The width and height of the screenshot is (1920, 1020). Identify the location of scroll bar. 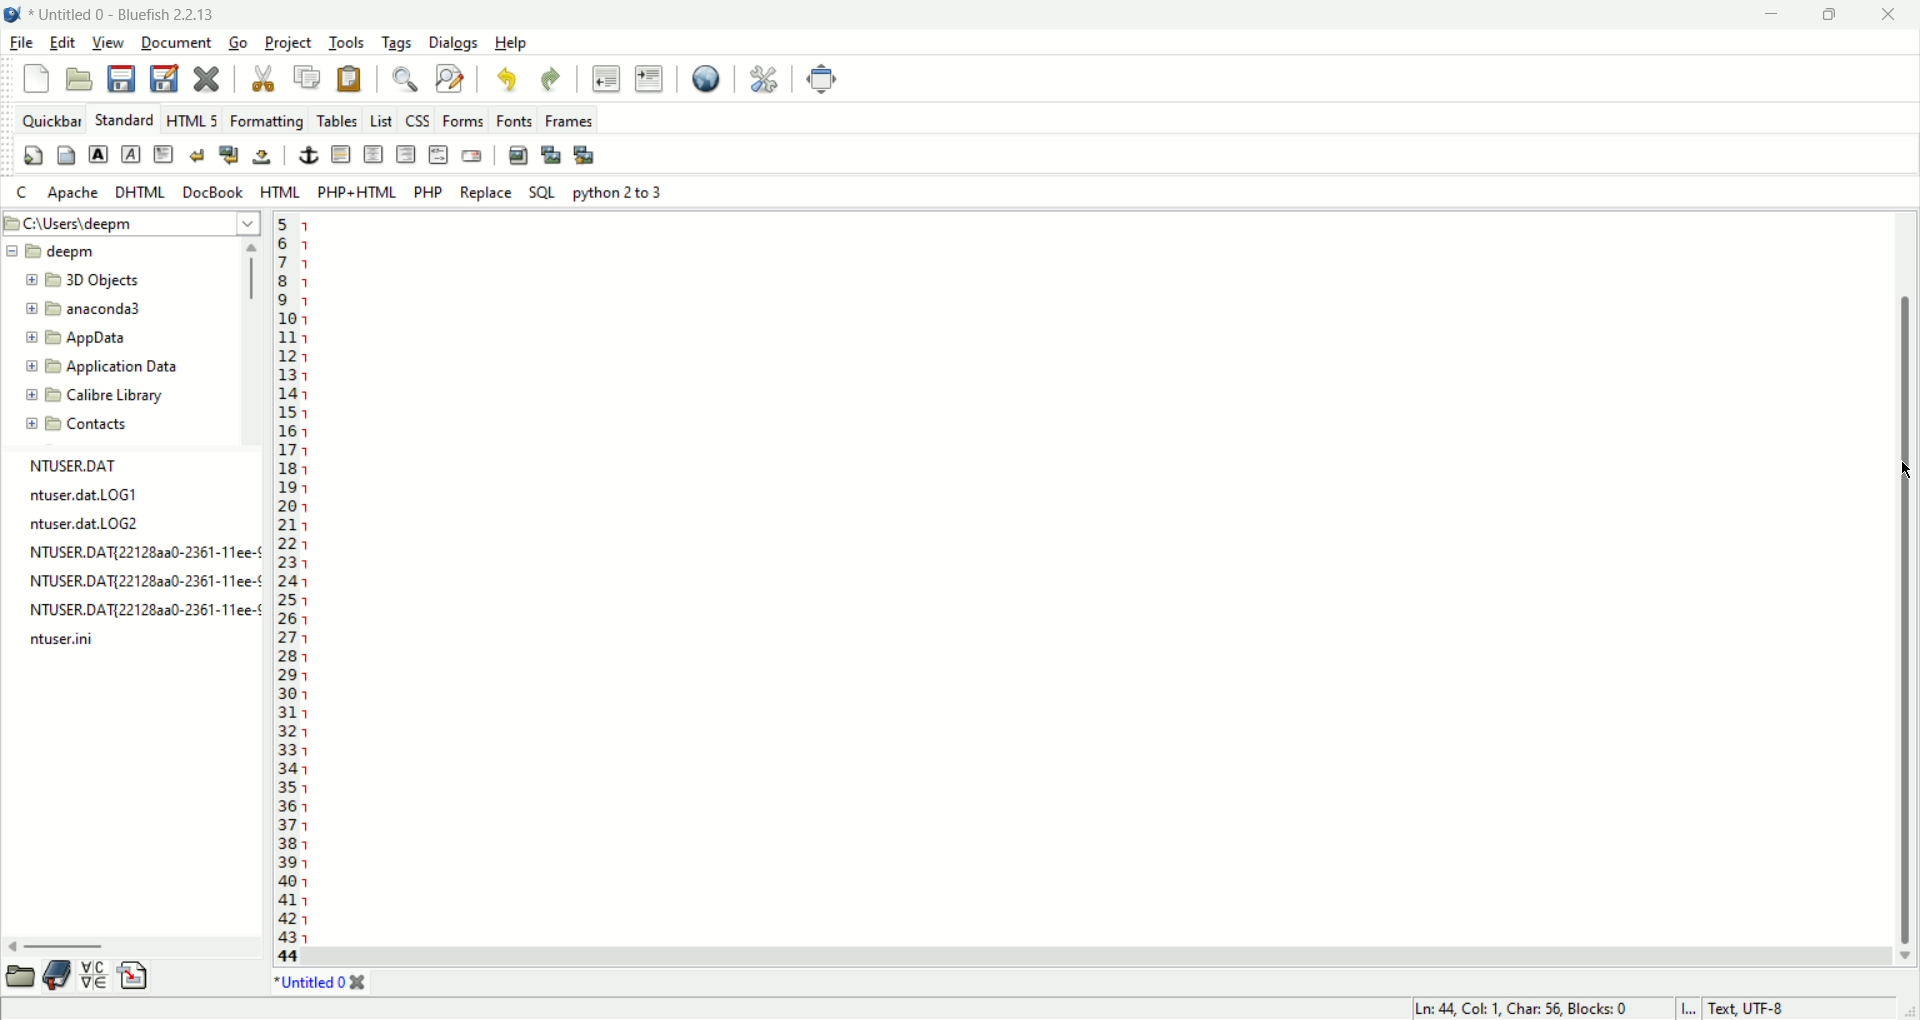
(1906, 589).